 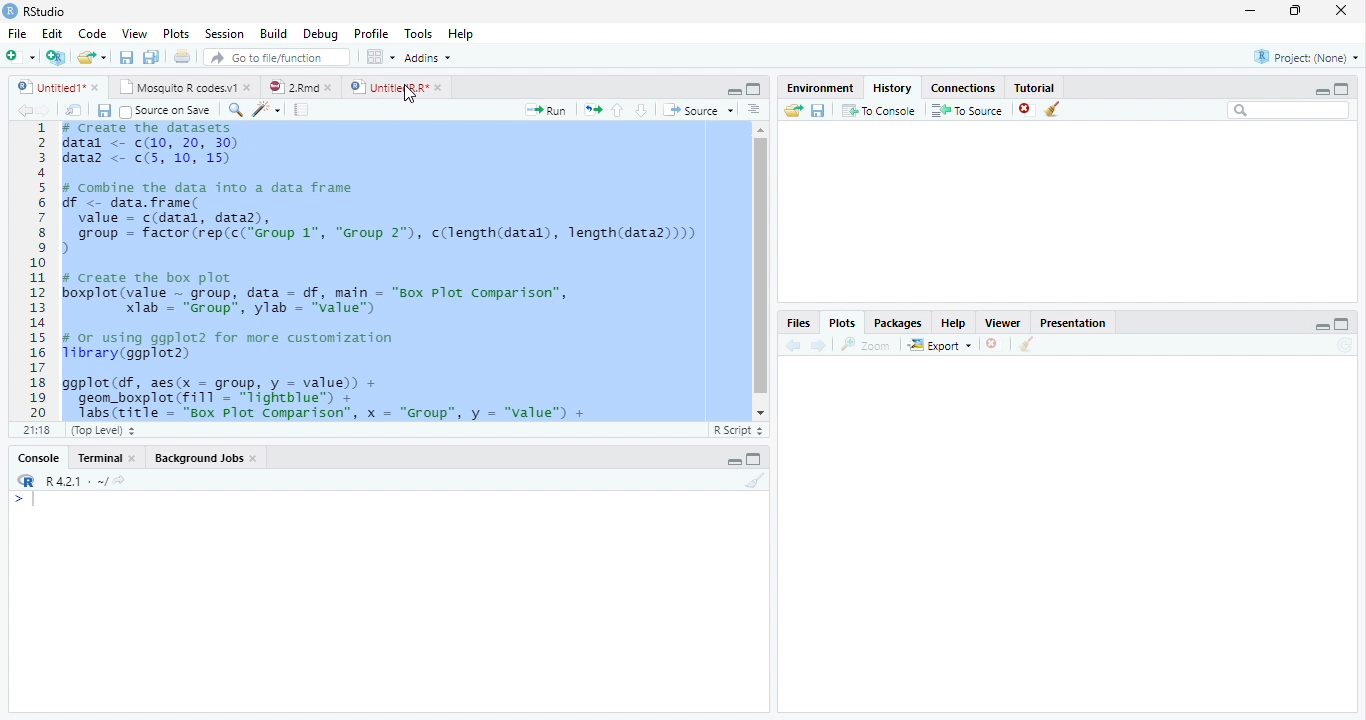 I want to click on Viewer, so click(x=1004, y=322).